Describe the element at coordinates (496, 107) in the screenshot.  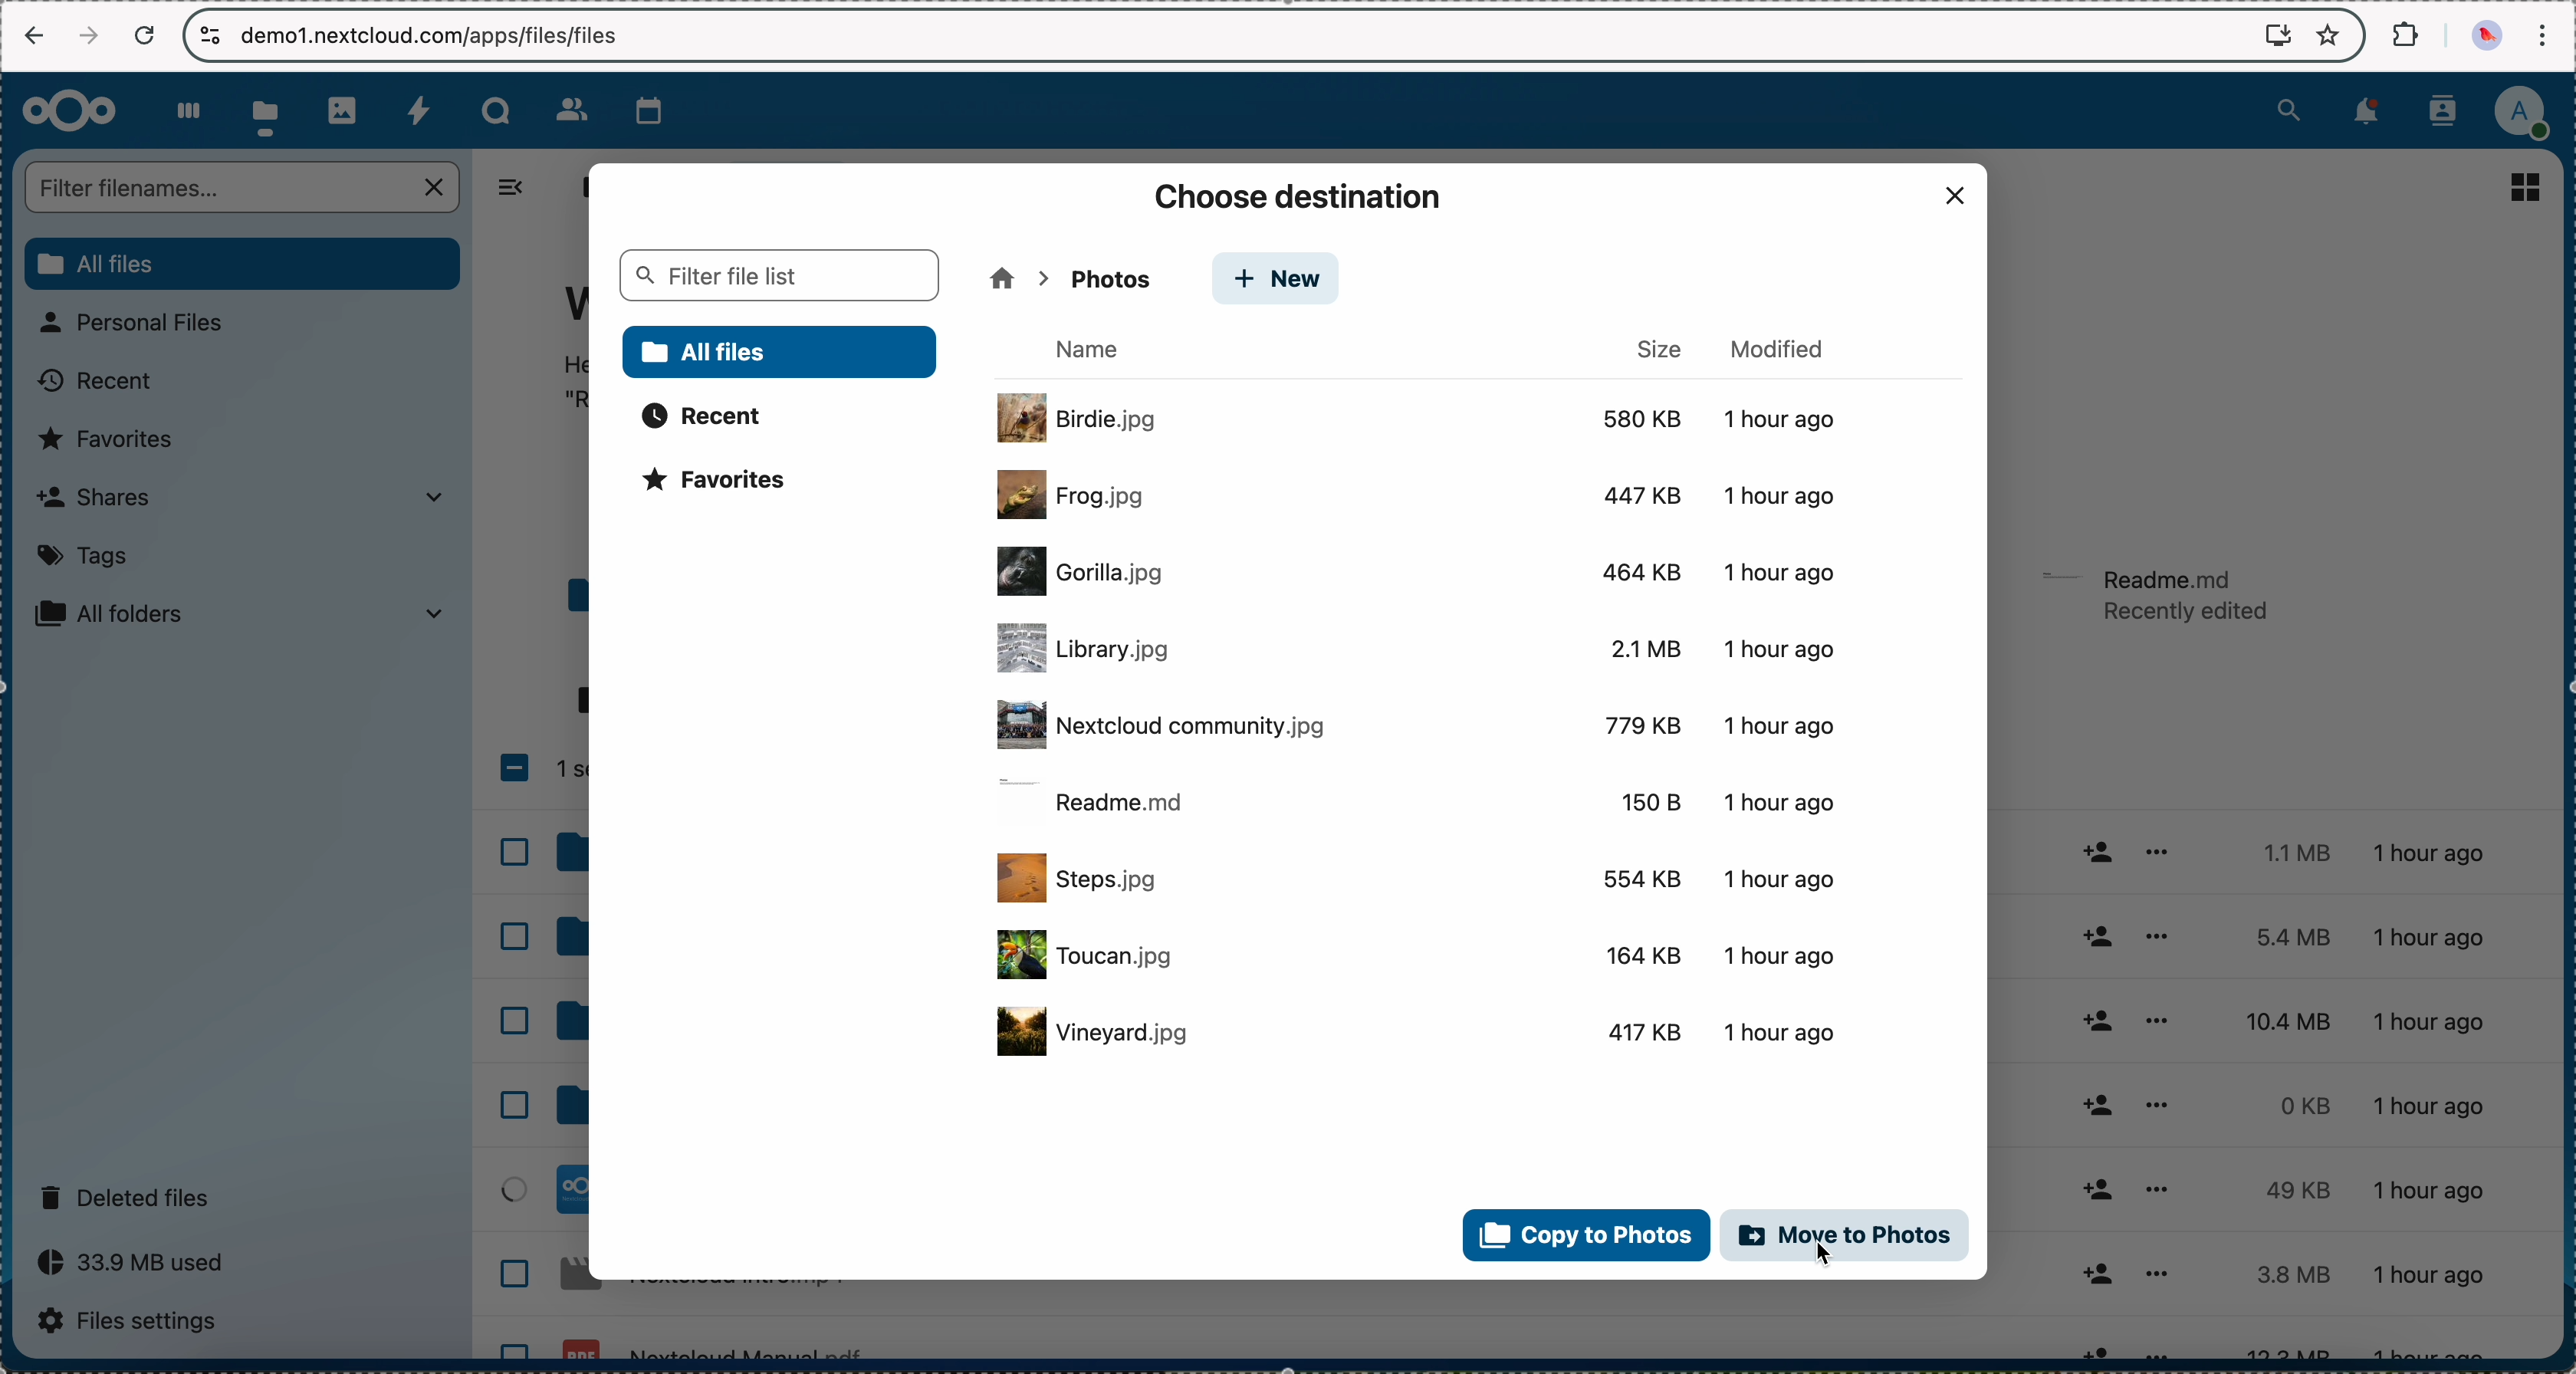
I see `Talk` at that location.